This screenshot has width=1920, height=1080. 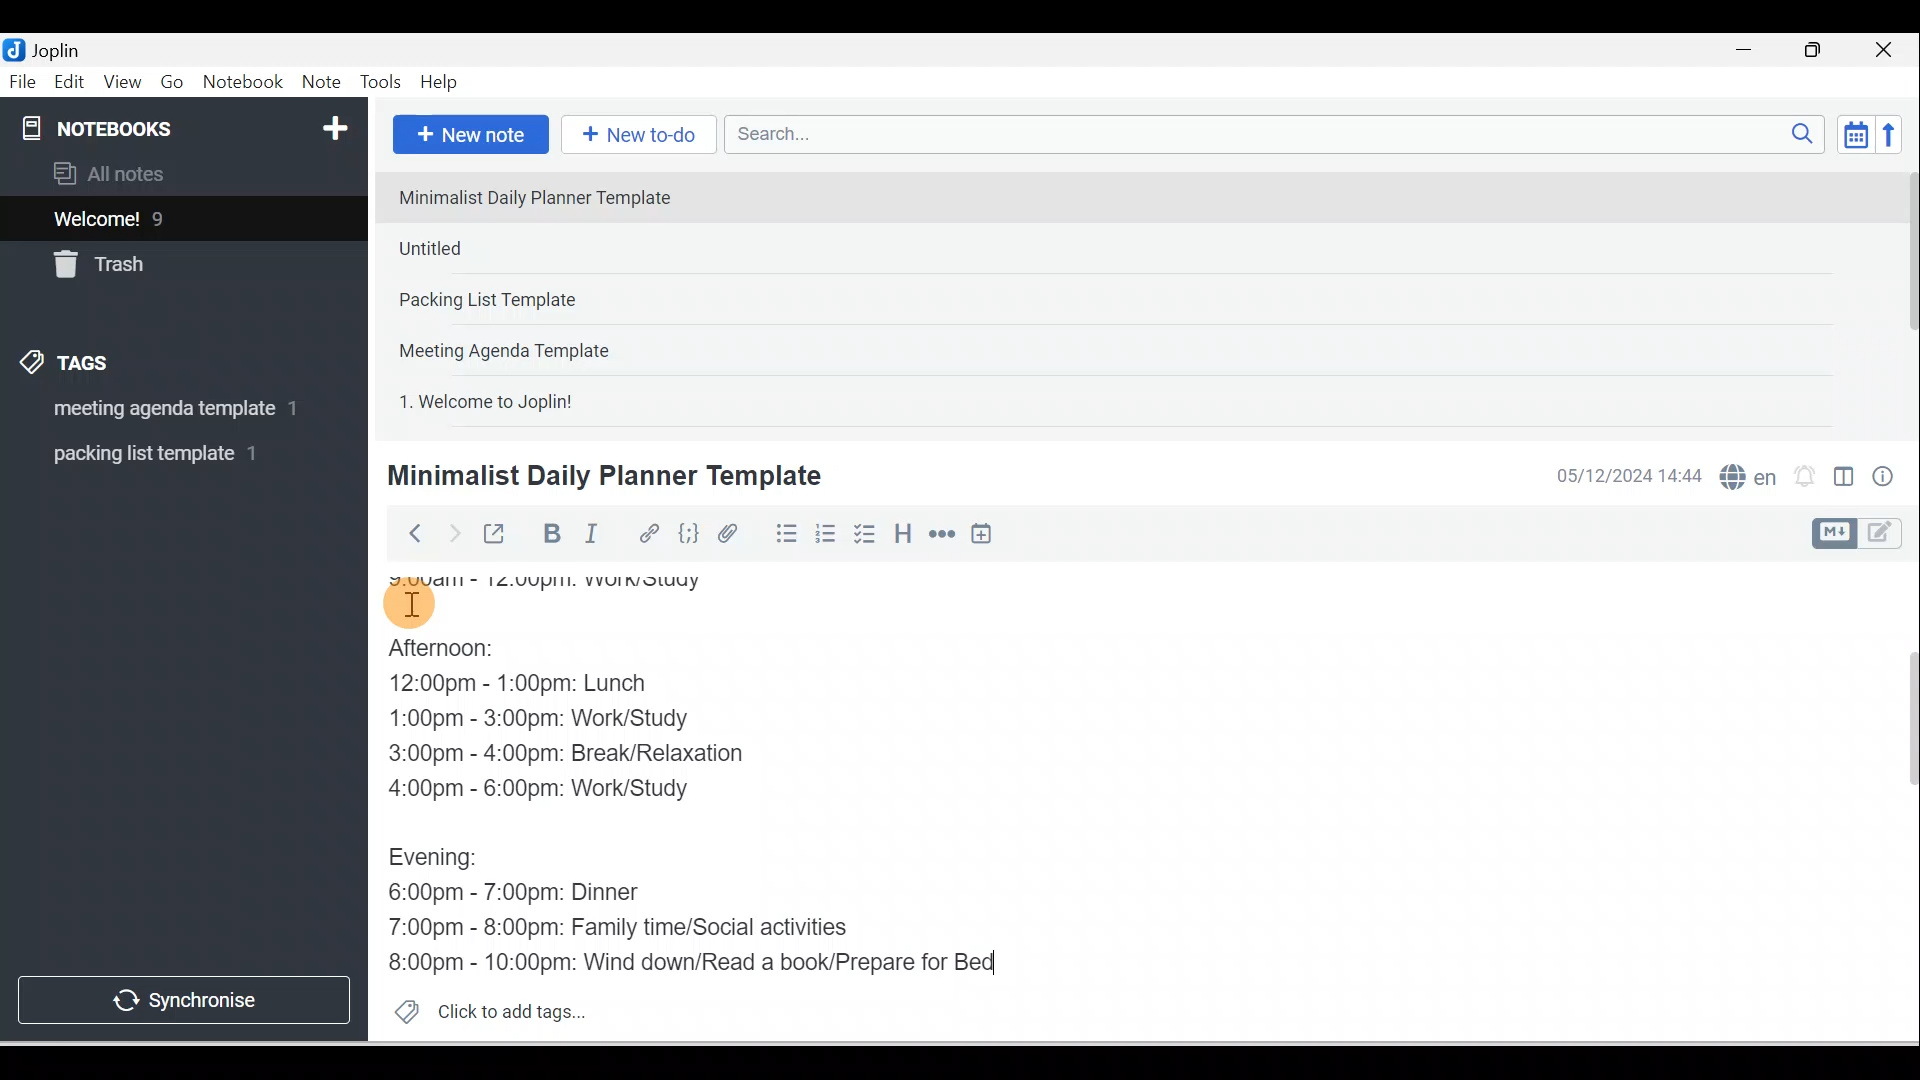 I want to click on New note, so click(x=467, y=136).